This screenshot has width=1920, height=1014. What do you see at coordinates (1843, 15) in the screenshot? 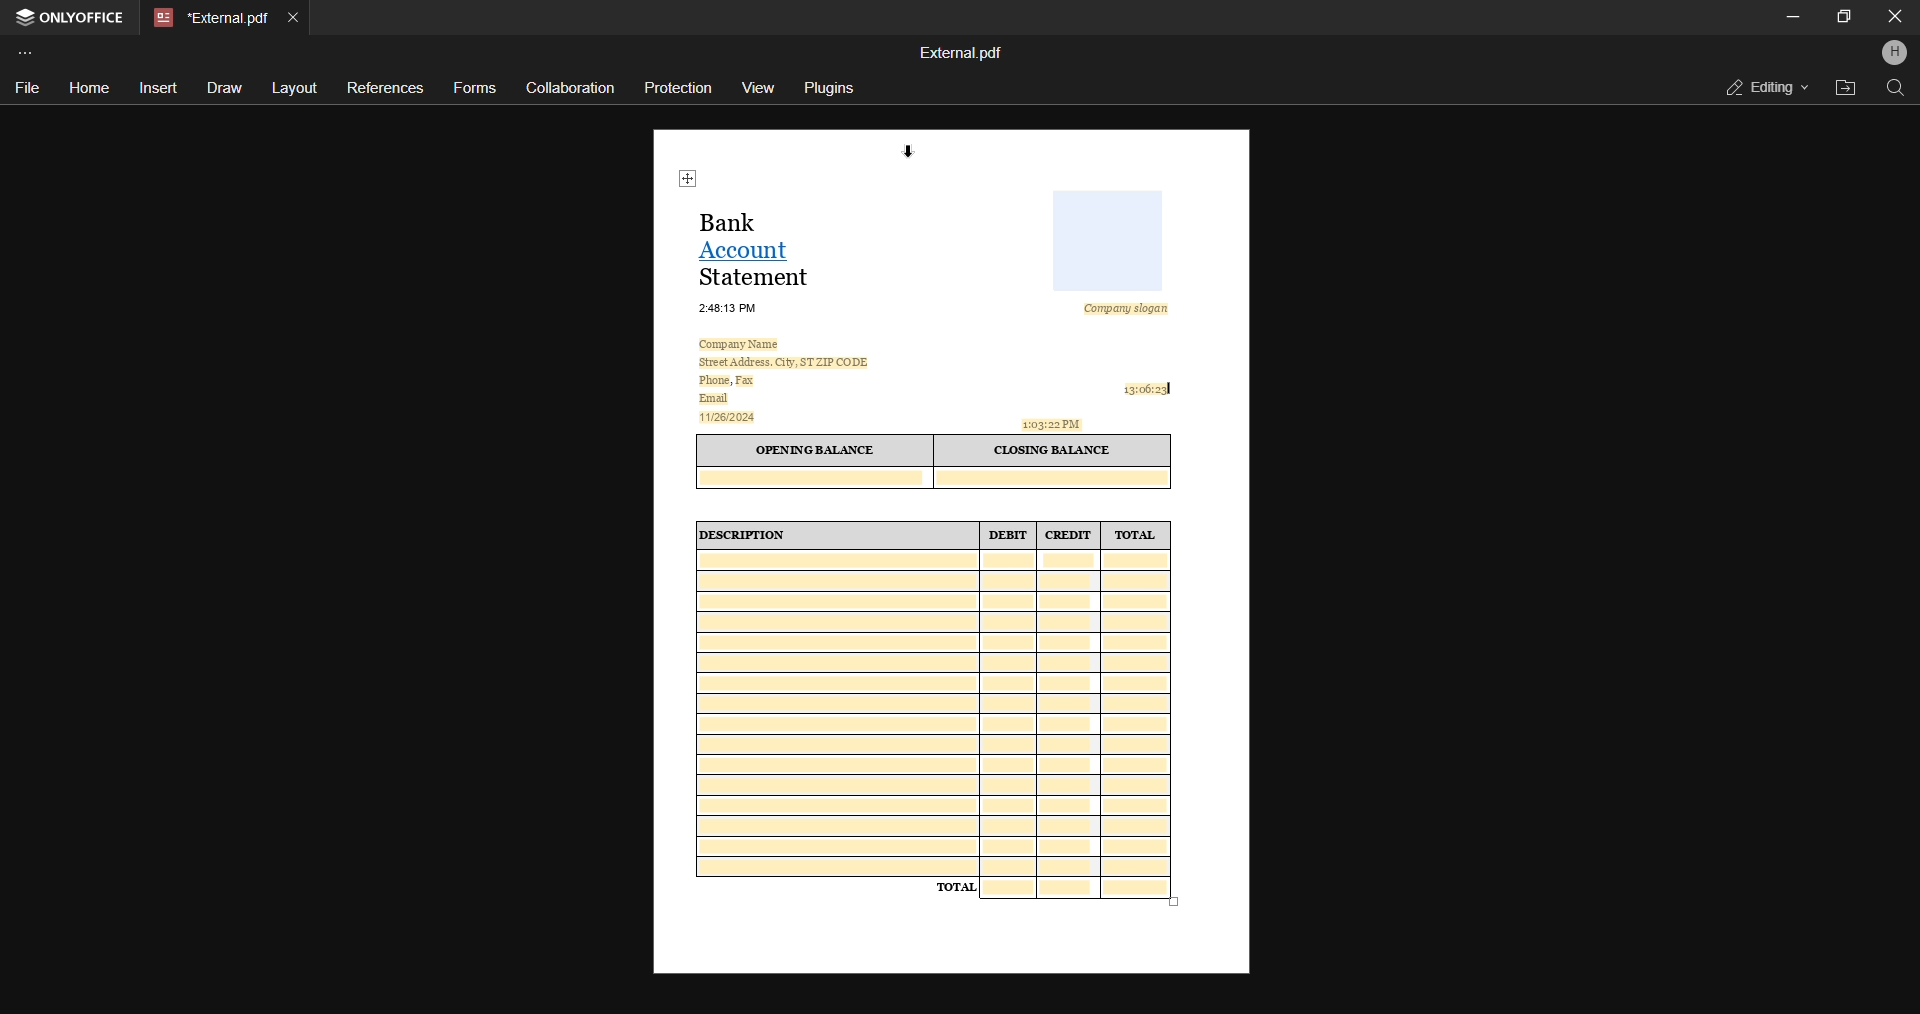
I see `maximize` at bounding box center [1843, 15].